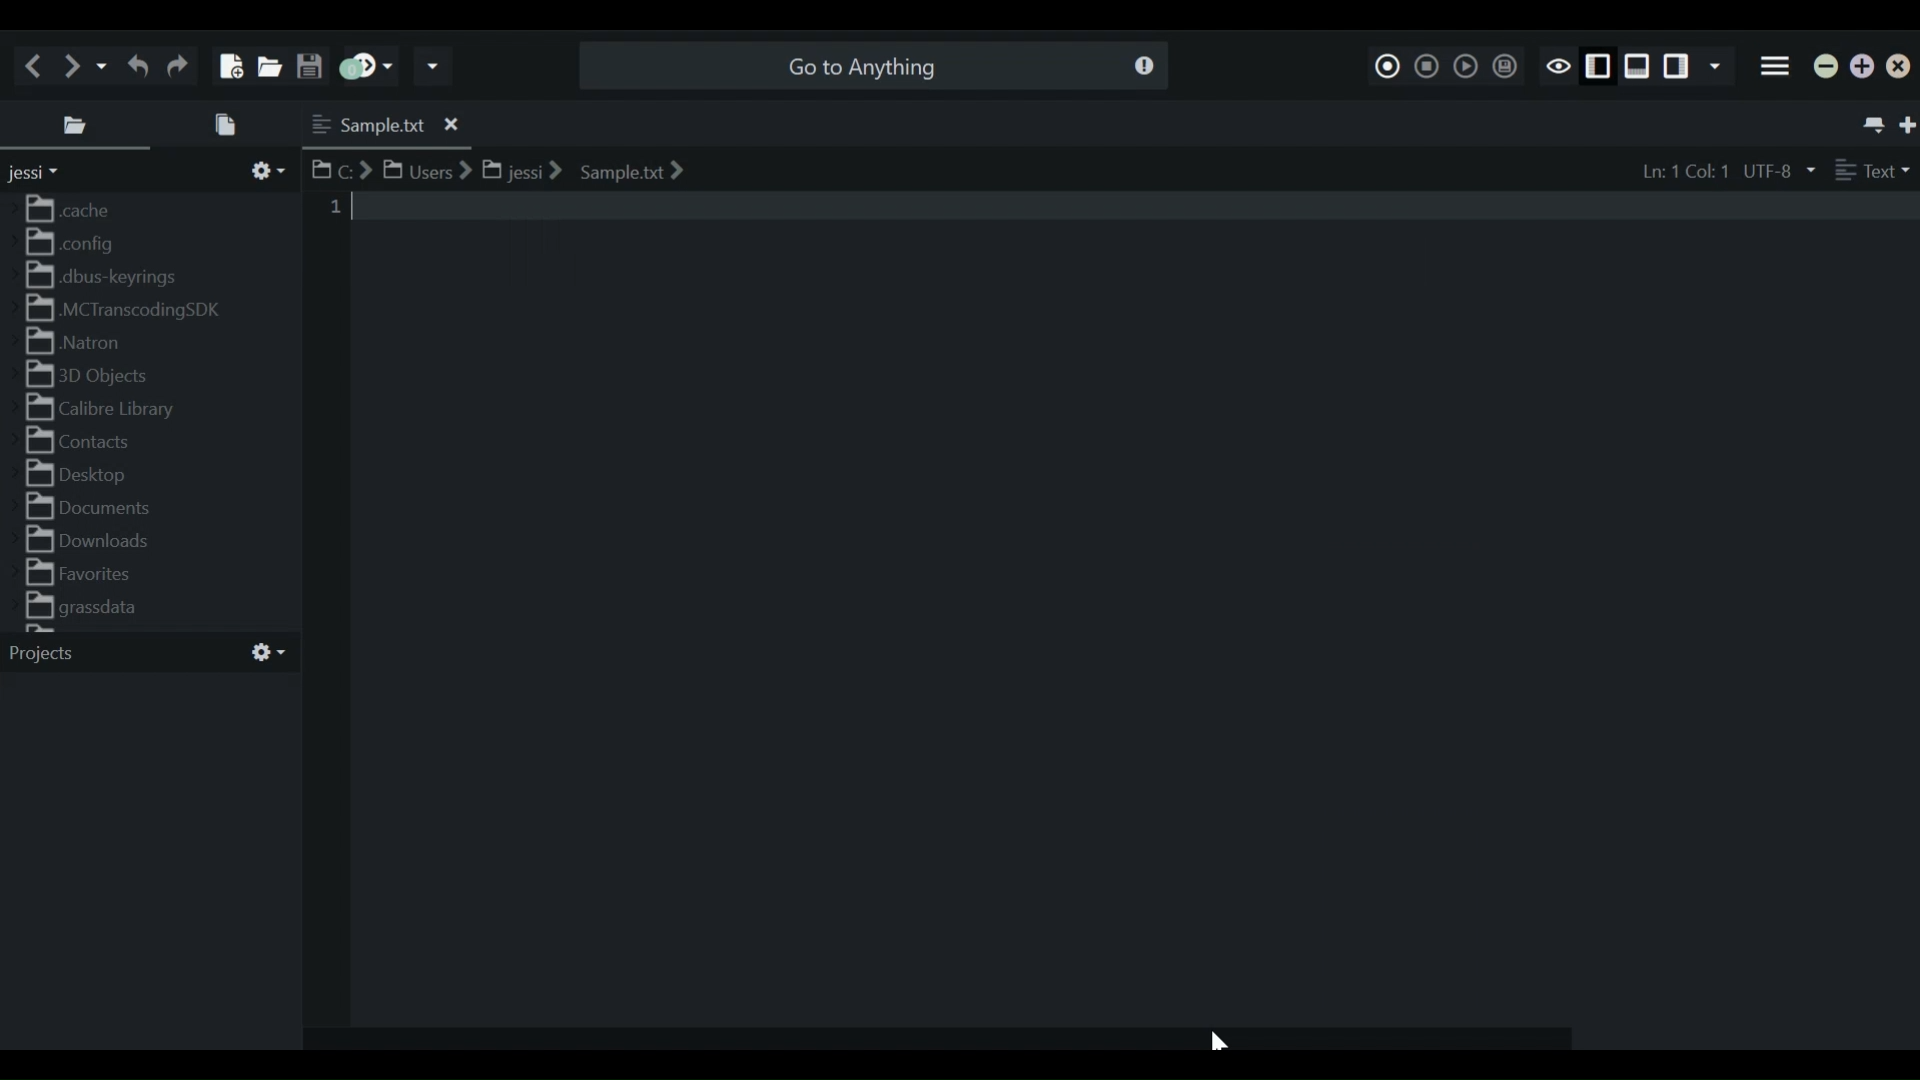 This screenshot has height=1080, width=1920. I want to click on Recent locations, so click(105, 65).